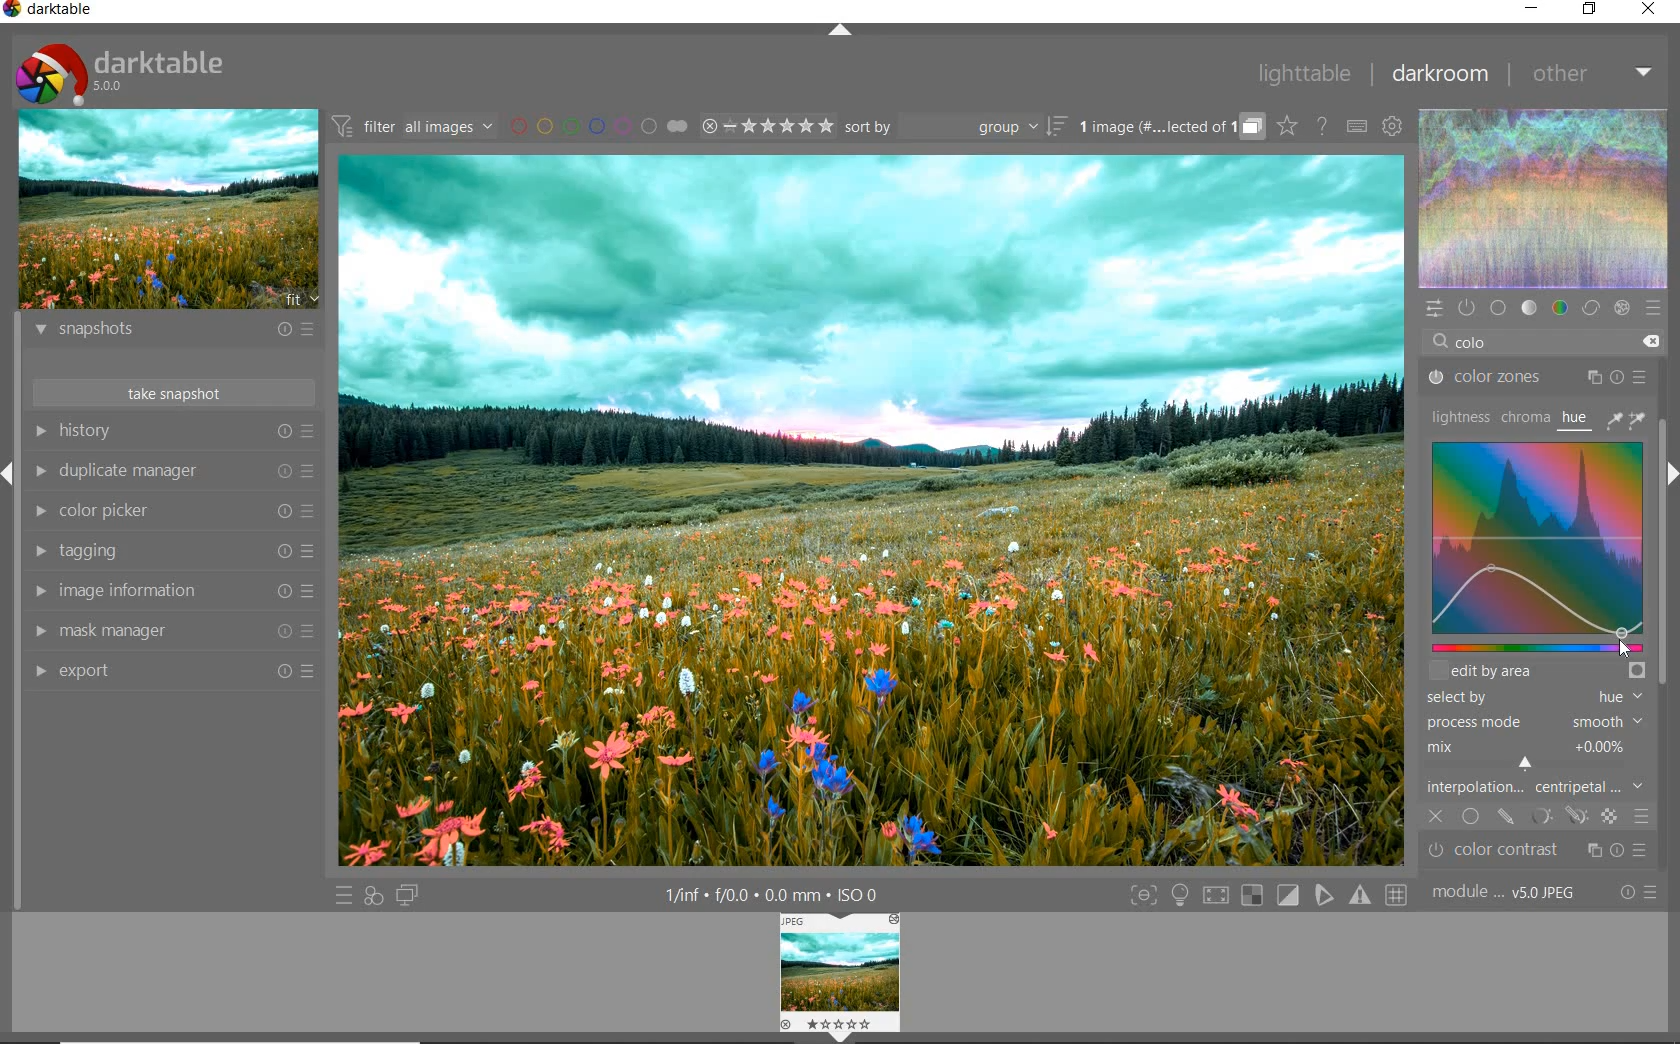  What do you see at coordinates (1538, 380) in the screenshot?
I see `color zones` at bounding box center [1538, 380].